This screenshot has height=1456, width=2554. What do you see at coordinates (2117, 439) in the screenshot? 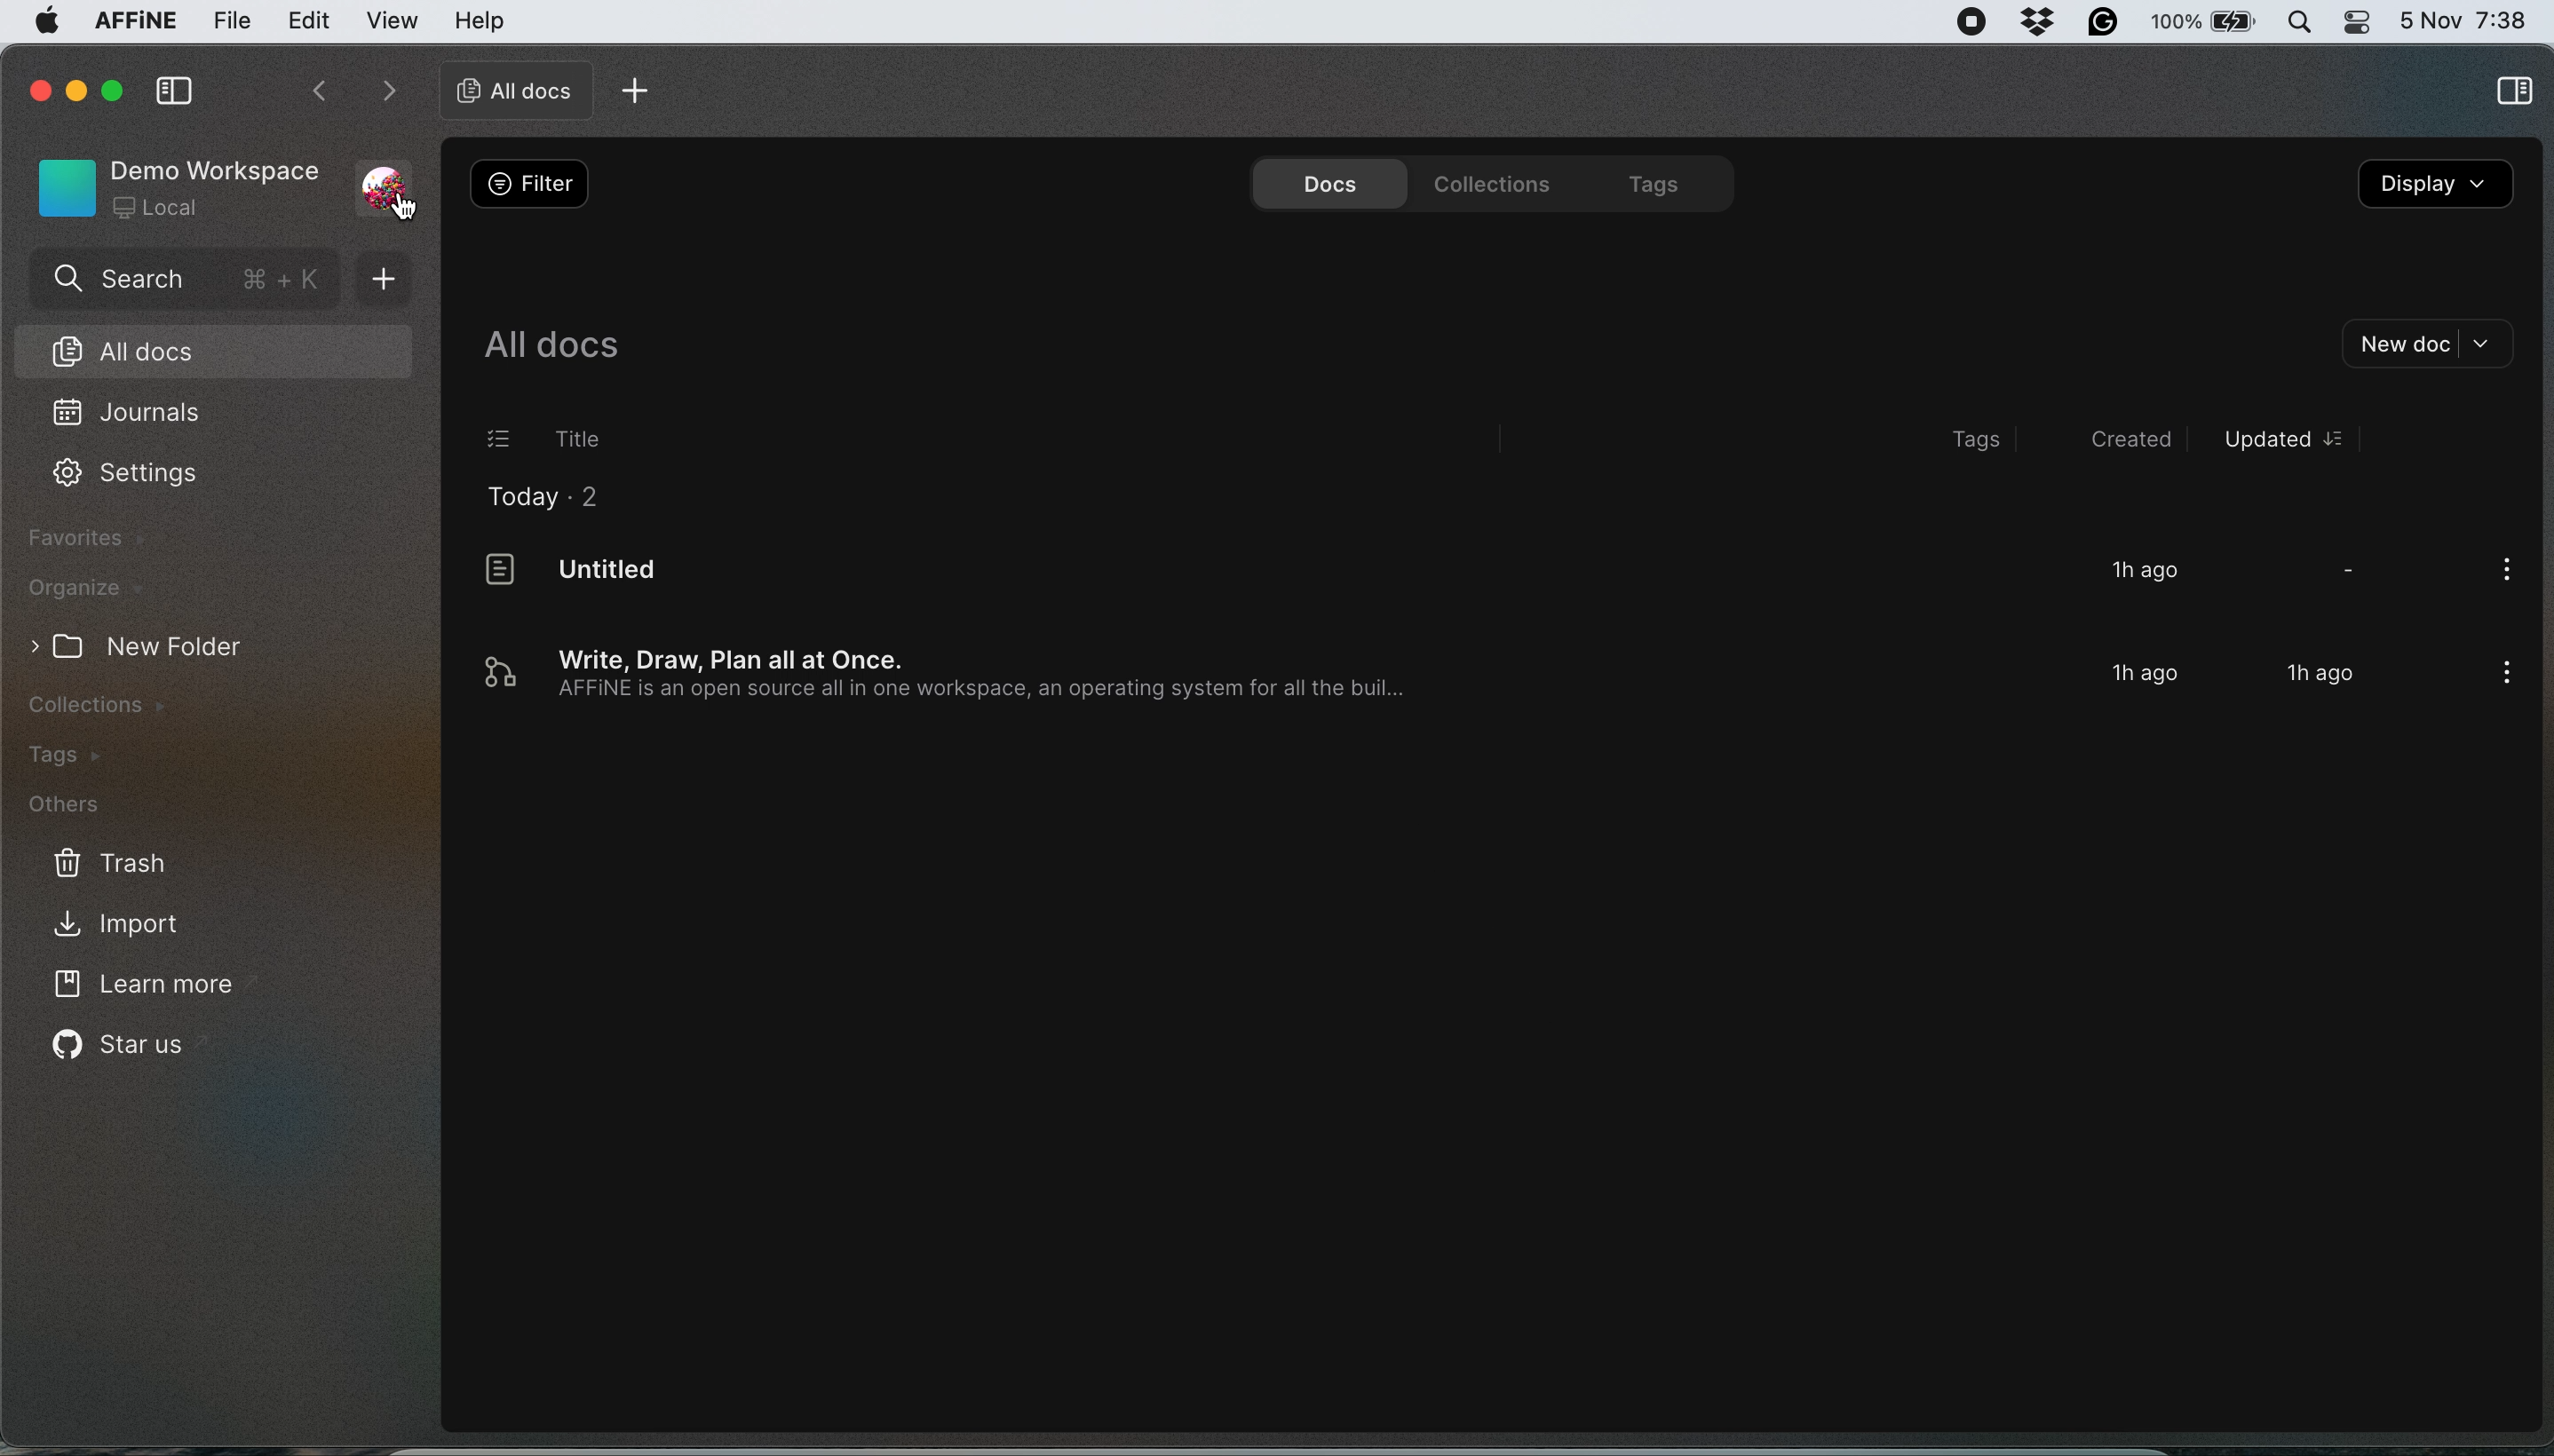
I see `created` at bounding box center [2117, 439].